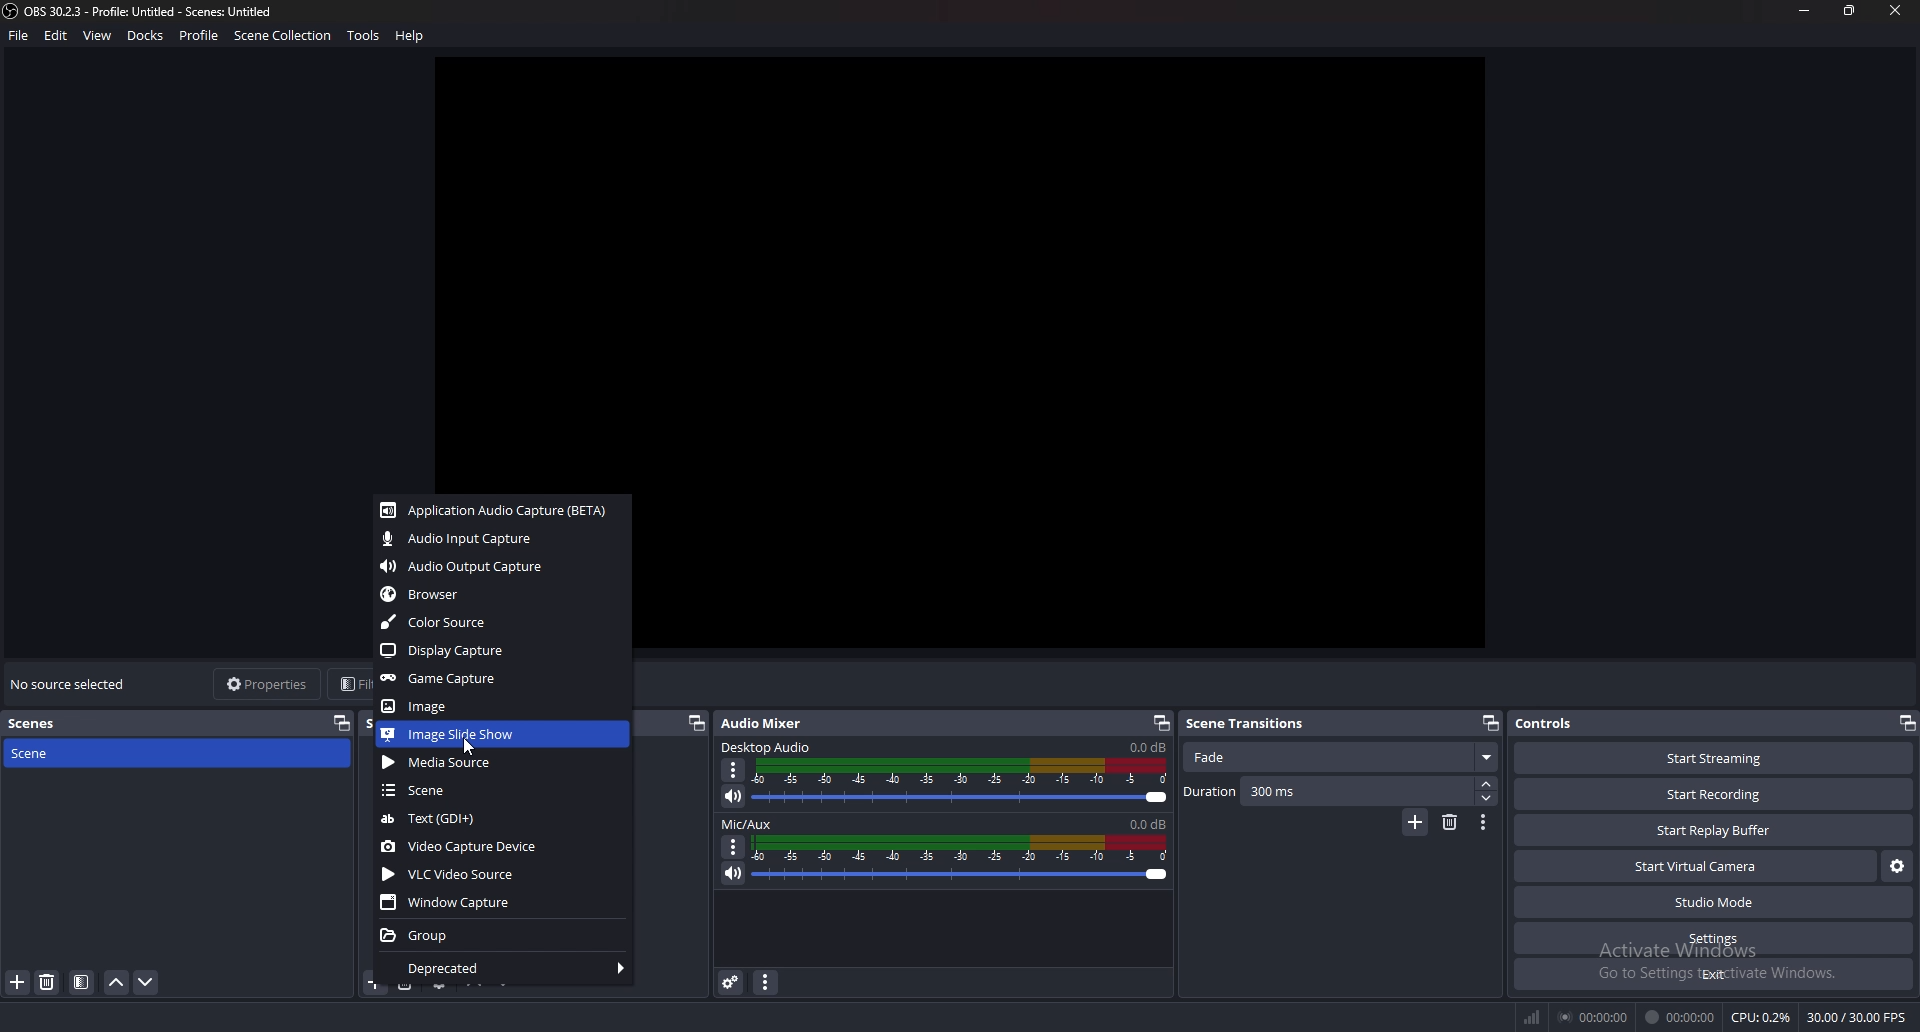 This screenshot has width=1920, height=1032. Describe the element at coordinates (506, 846) in the screenshot. I see `video capture device` at that location.